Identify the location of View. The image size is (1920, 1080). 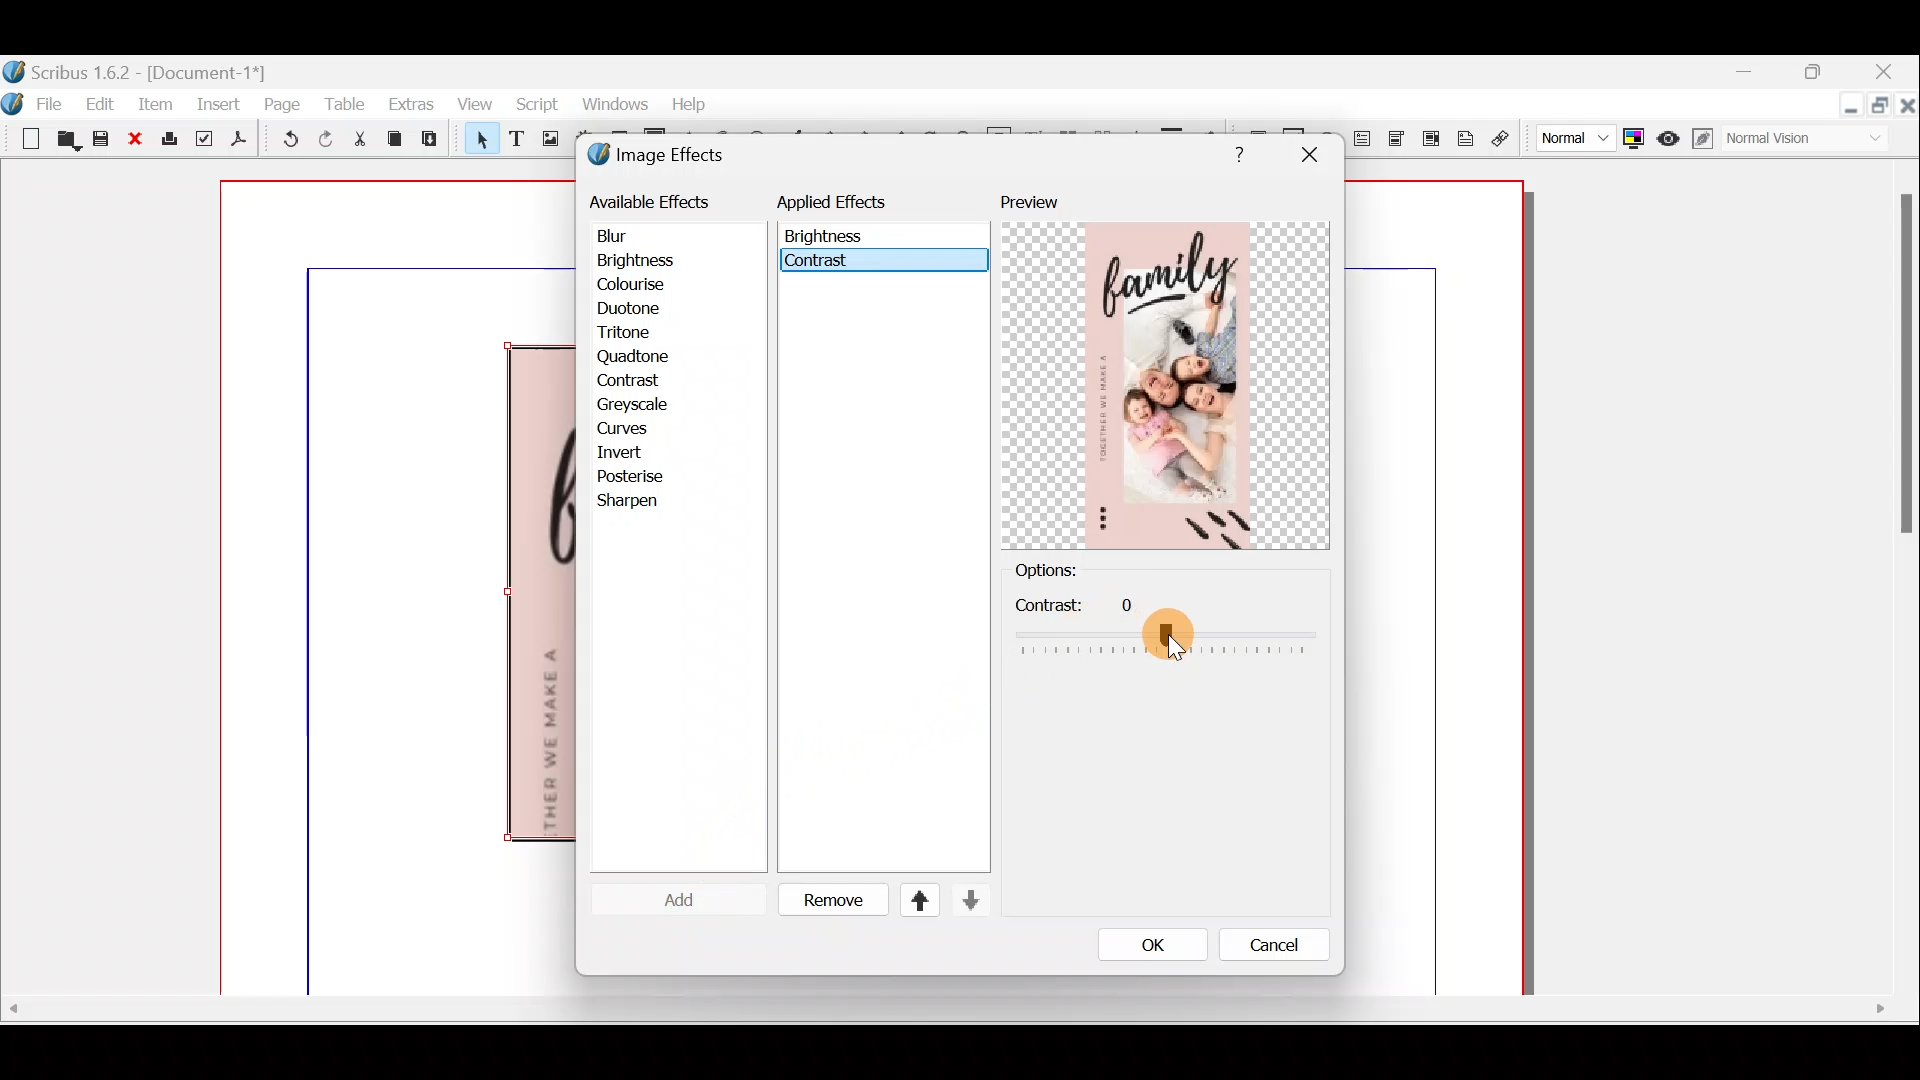
(472, 106).